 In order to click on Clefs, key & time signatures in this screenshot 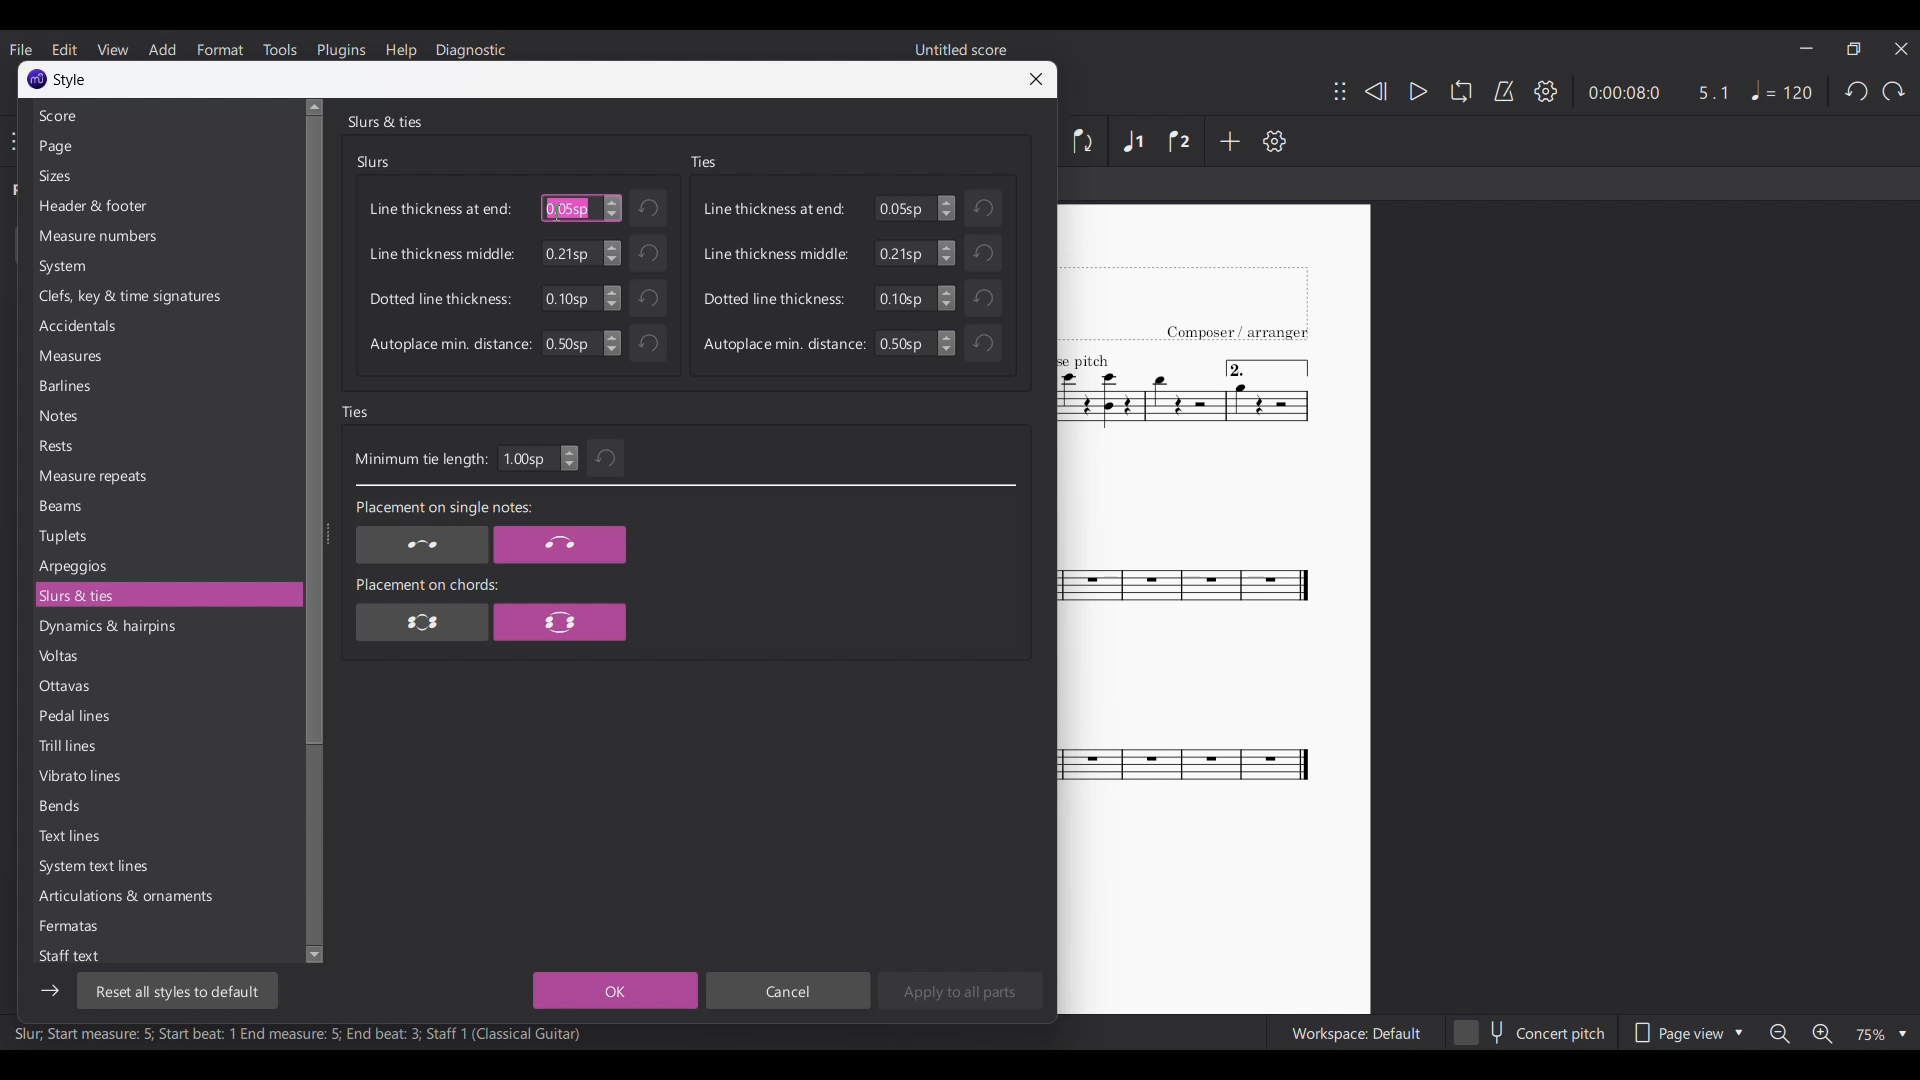, I will do `click(165, 297)`.